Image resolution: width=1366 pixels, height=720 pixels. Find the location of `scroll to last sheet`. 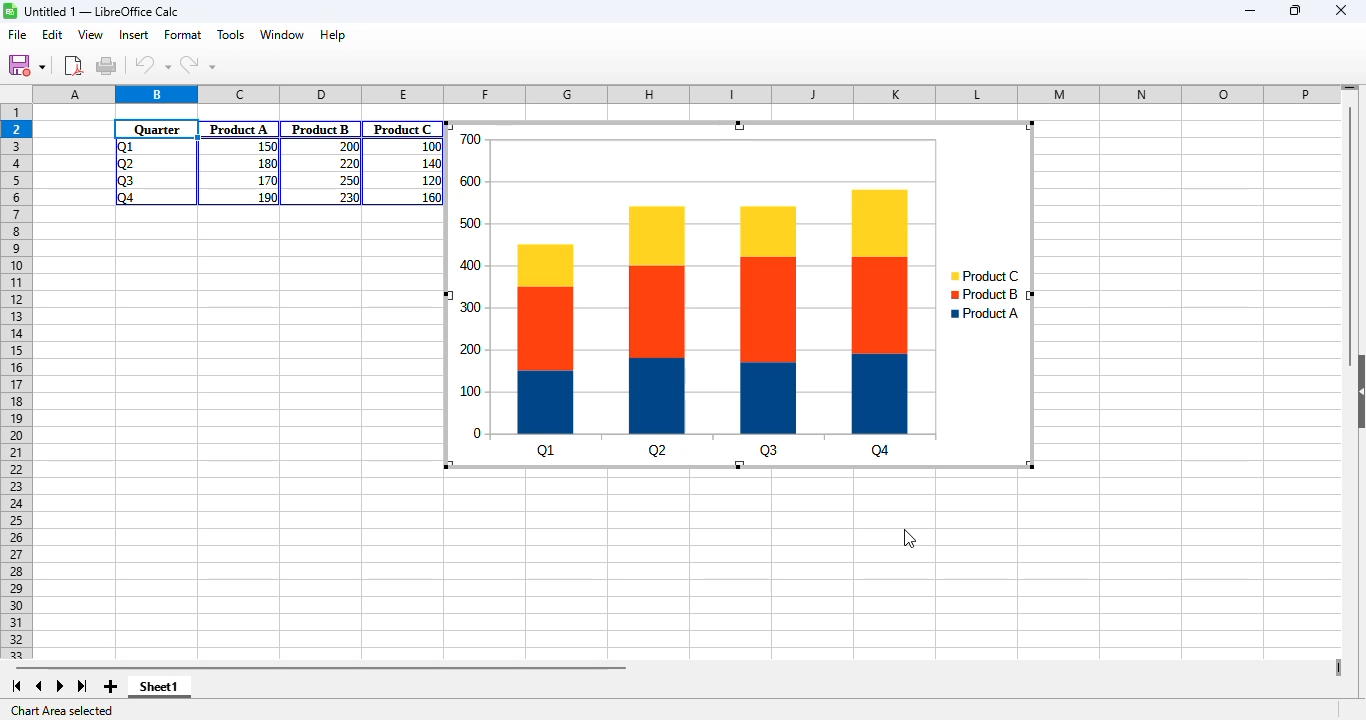

scroll to last sheet is located at coordinates (83, 687).